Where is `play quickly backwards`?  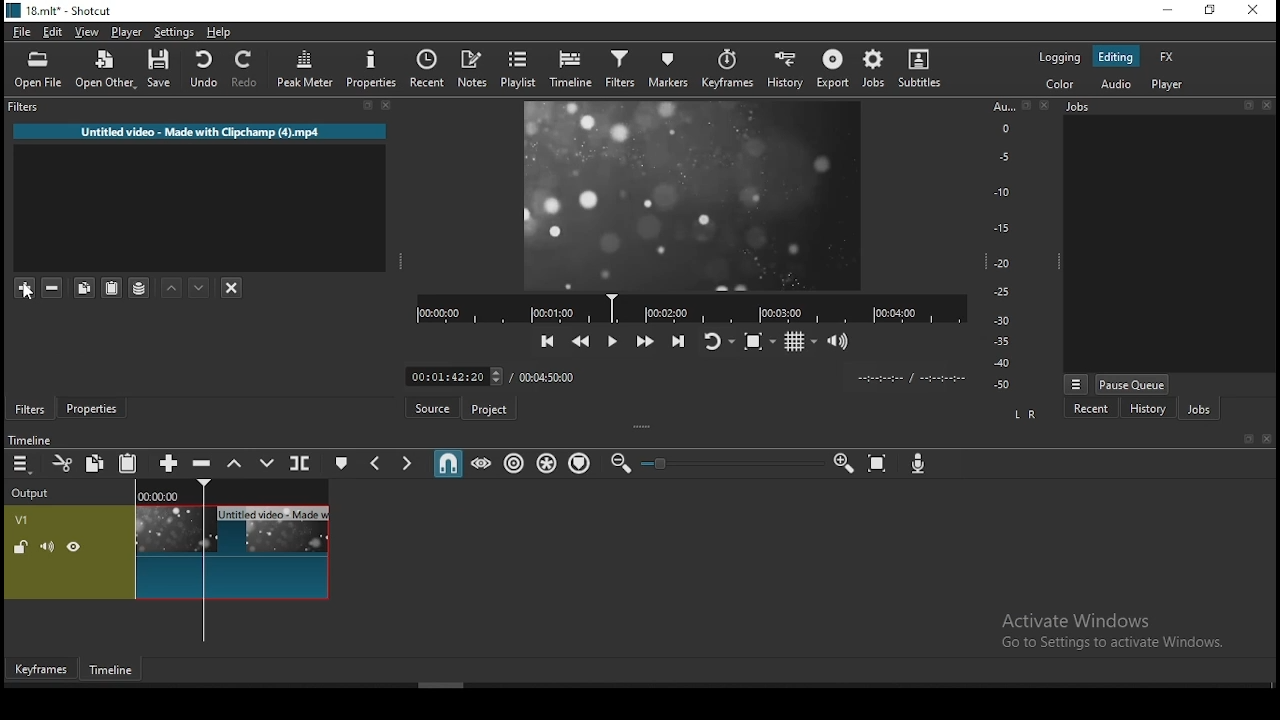
play quickly backwards is located at coordinates (580, 341).